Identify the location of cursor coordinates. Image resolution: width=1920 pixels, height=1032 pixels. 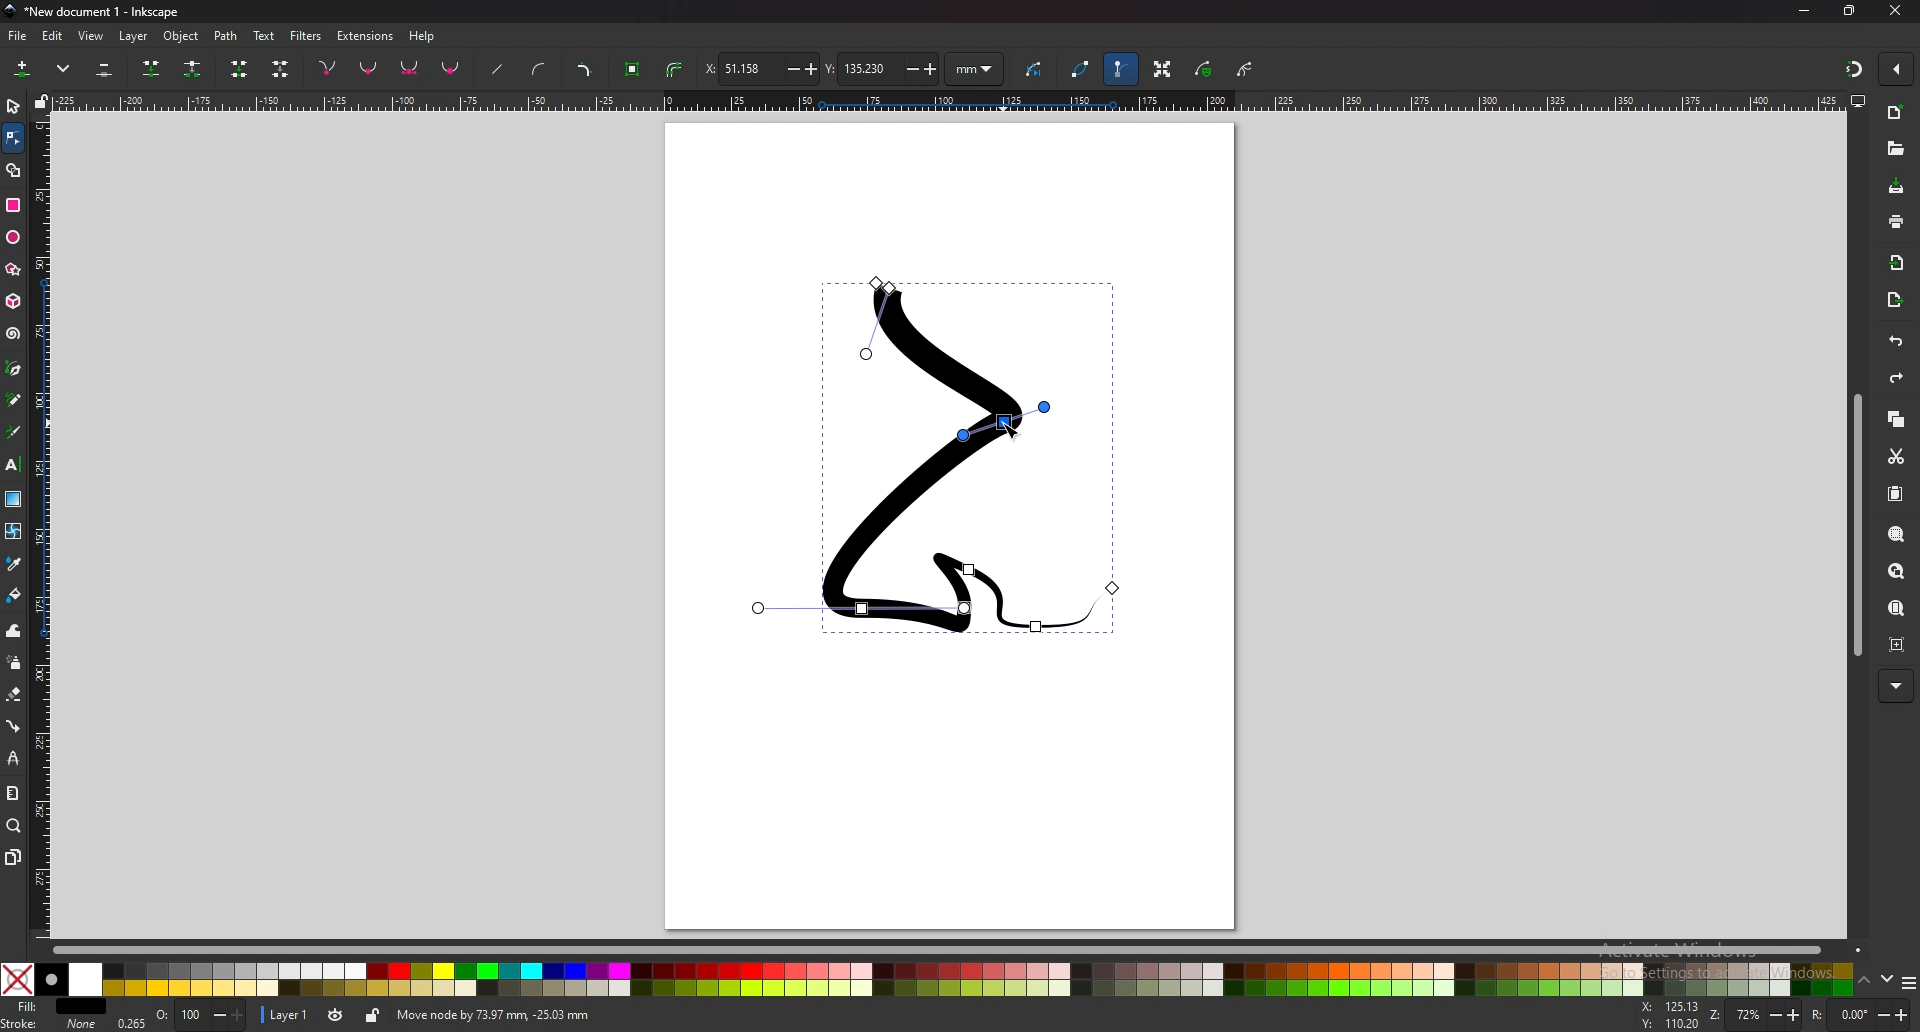
(1673, 1016).